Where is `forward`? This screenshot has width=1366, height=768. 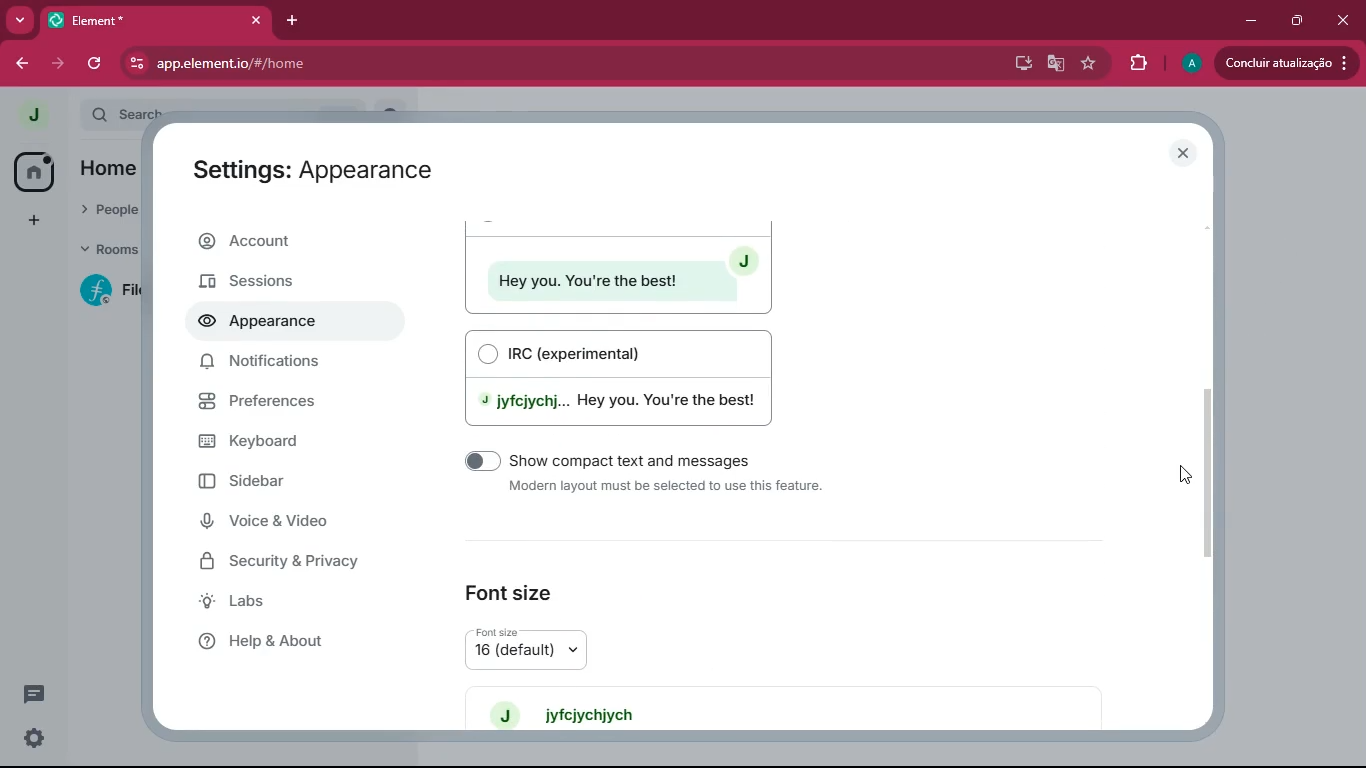
forward is located at coordinates (58, 65).